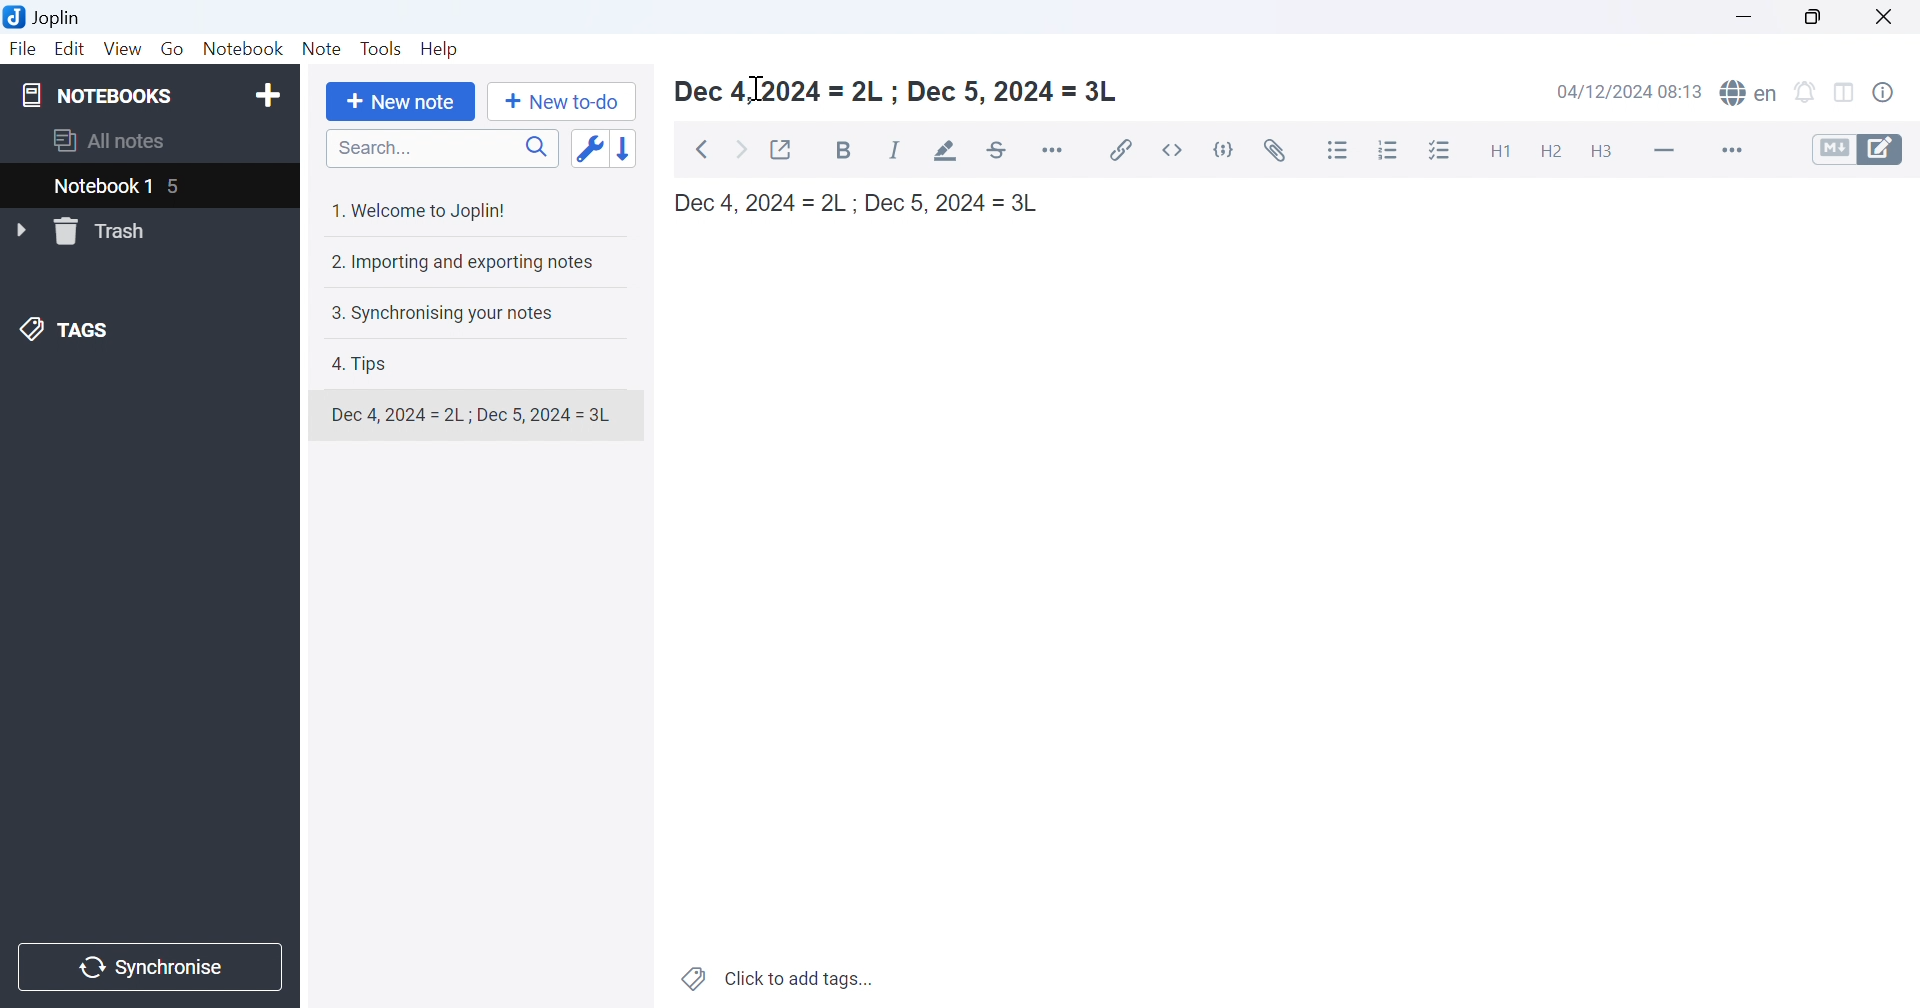 The width and height of the screenshot is (1920, 1008). I want to click on Horizontal, so click(1057, 150).